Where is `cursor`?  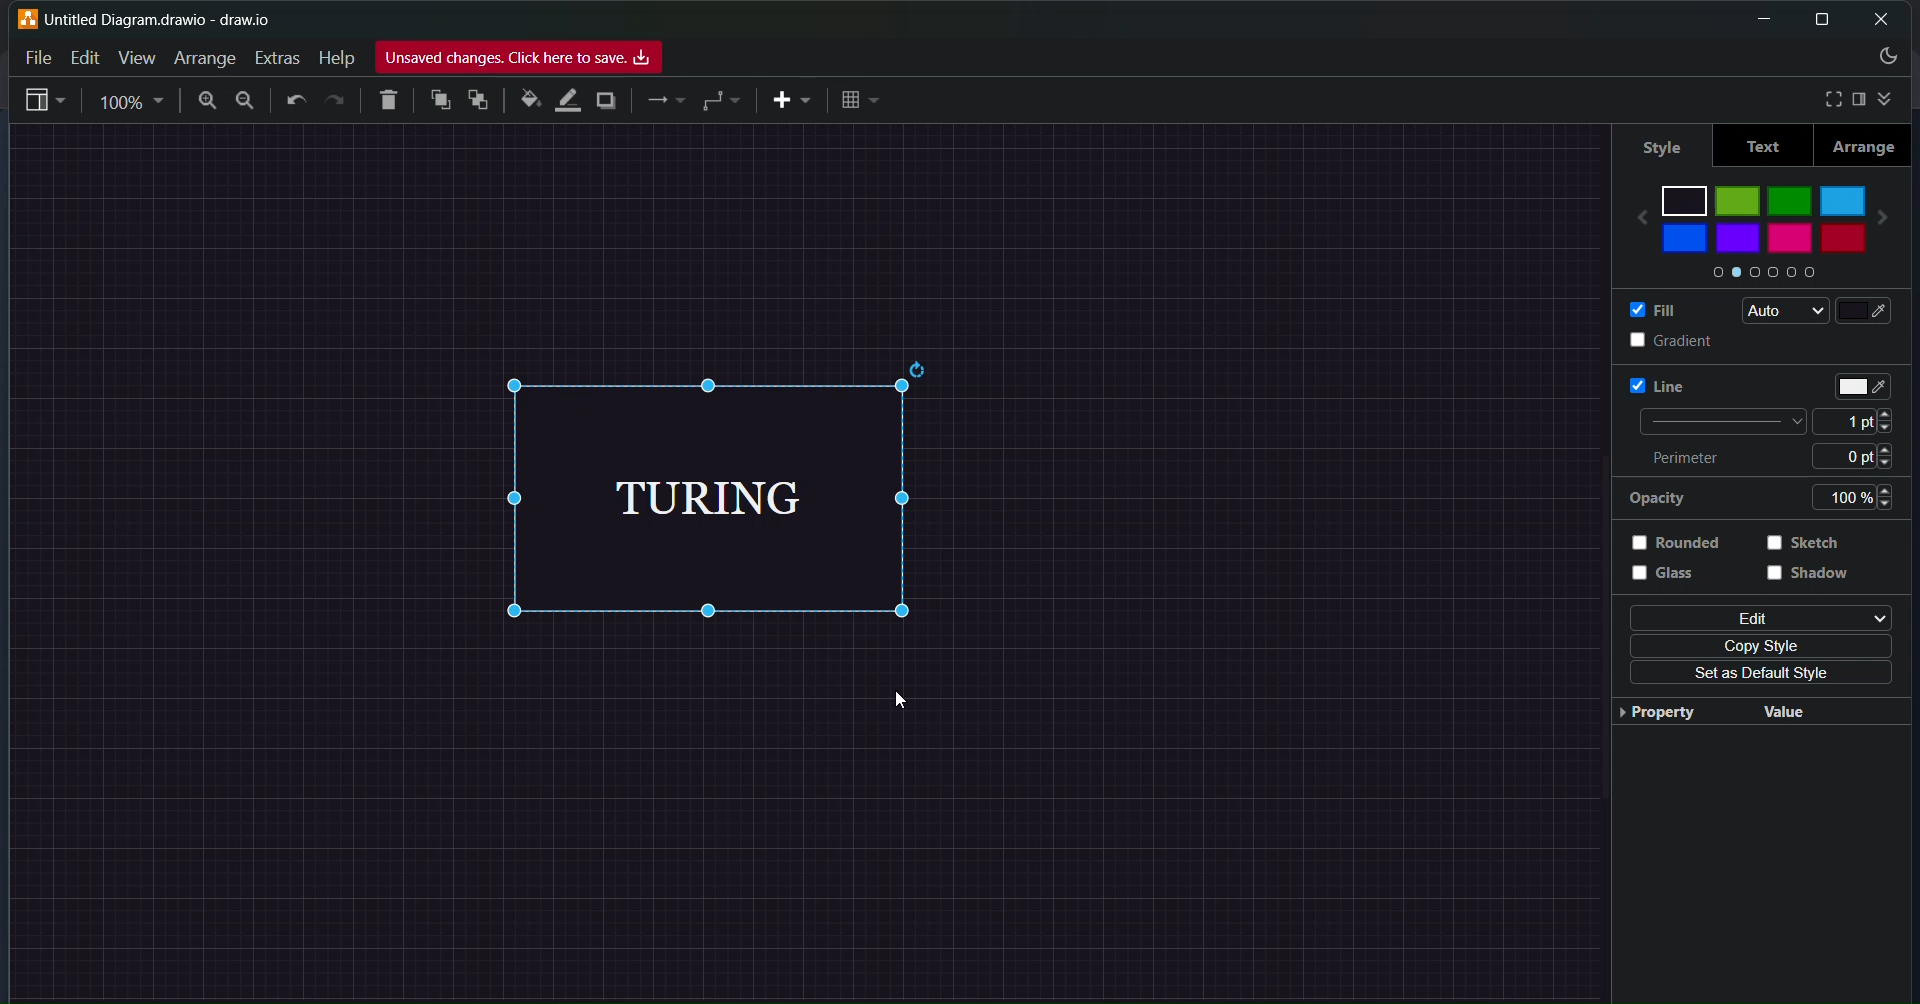
cursor is located at coordinates (901, 701).